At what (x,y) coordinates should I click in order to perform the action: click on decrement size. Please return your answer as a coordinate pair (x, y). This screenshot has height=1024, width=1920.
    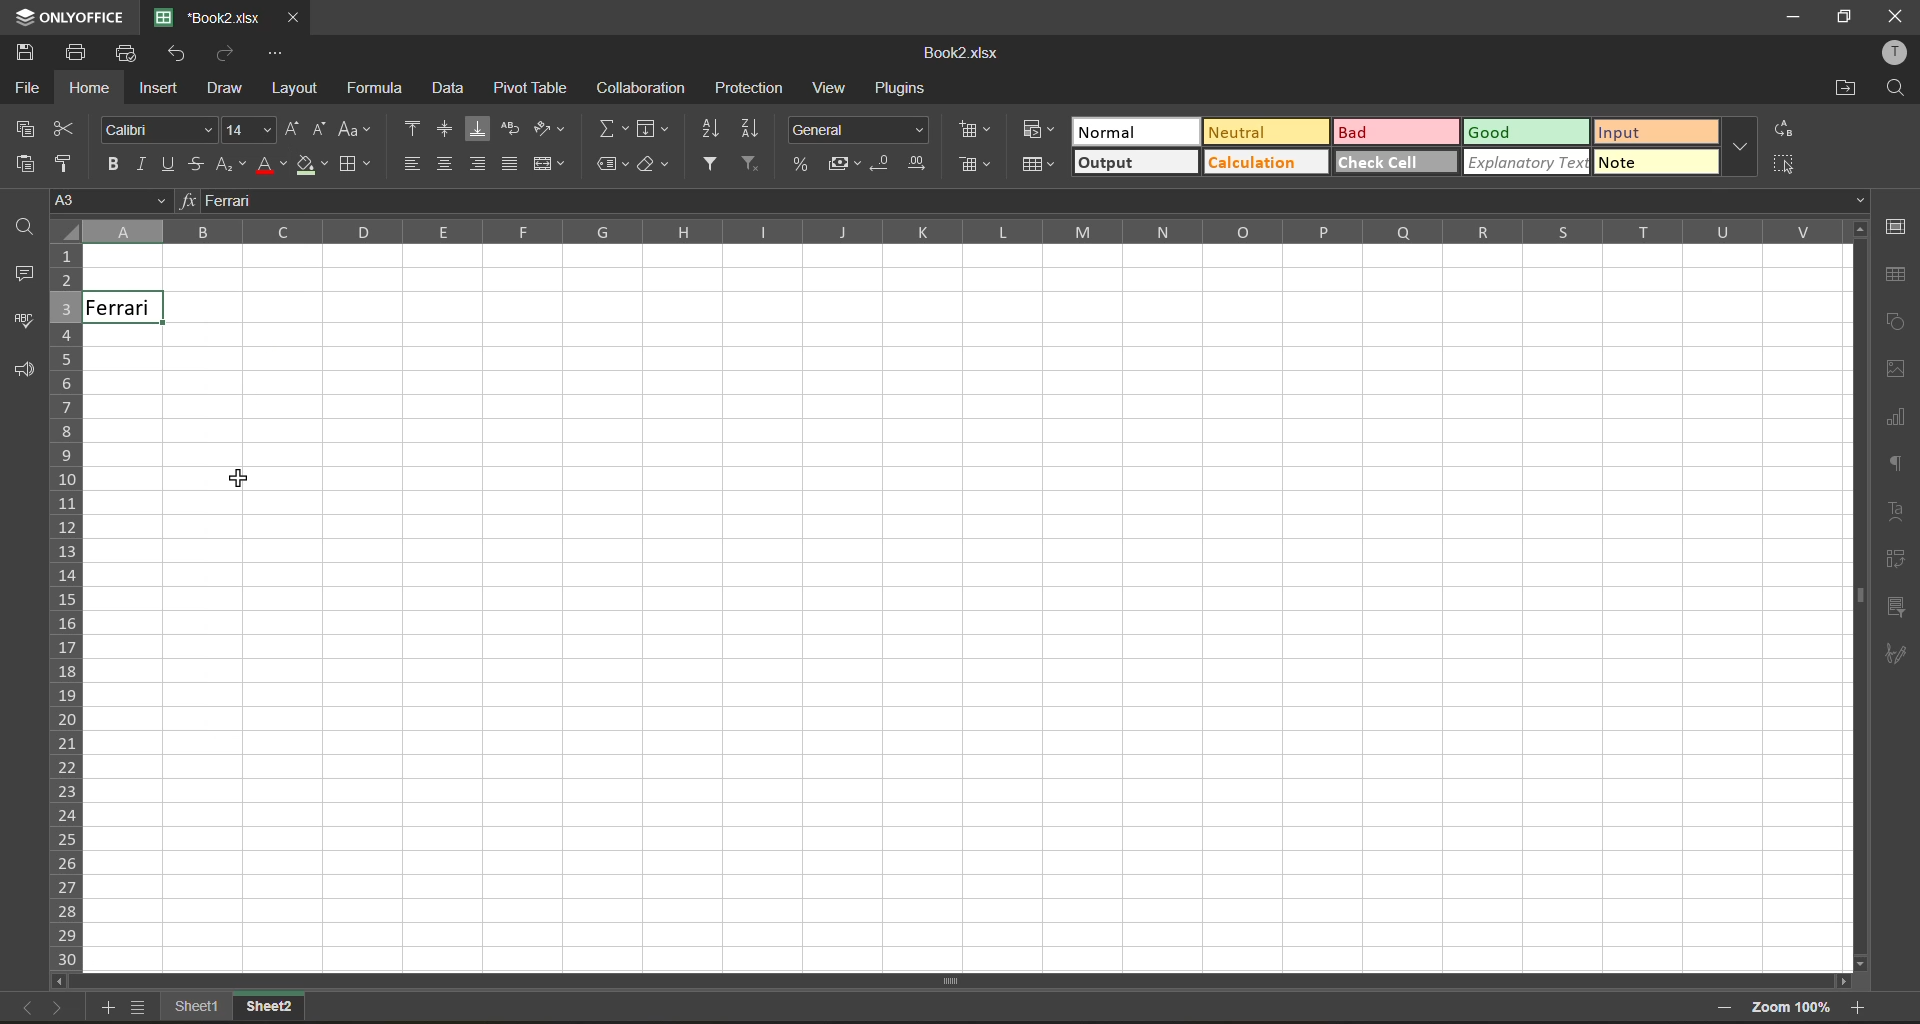
    Looking at the image, I should click on (324, 129).